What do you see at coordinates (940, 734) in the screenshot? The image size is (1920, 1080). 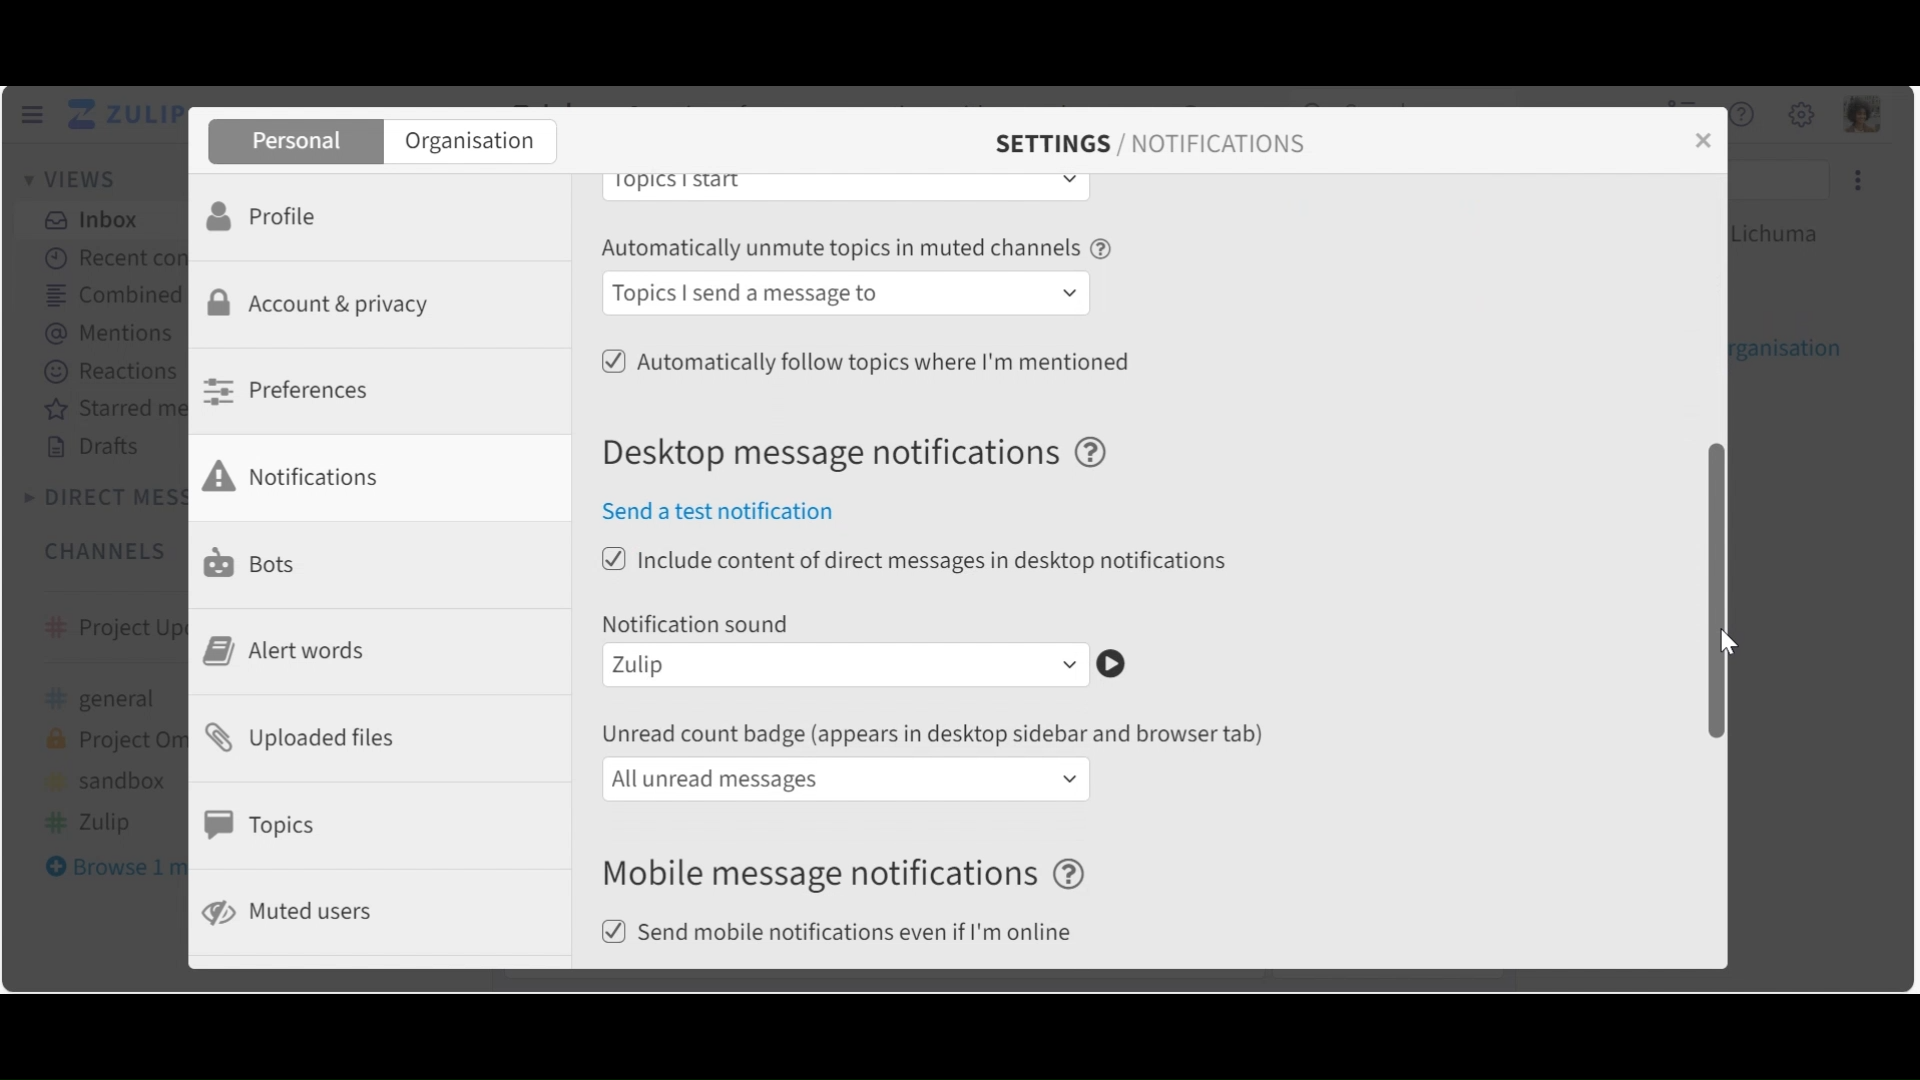 I see `unread count badge` at bounding box center [940, 734].